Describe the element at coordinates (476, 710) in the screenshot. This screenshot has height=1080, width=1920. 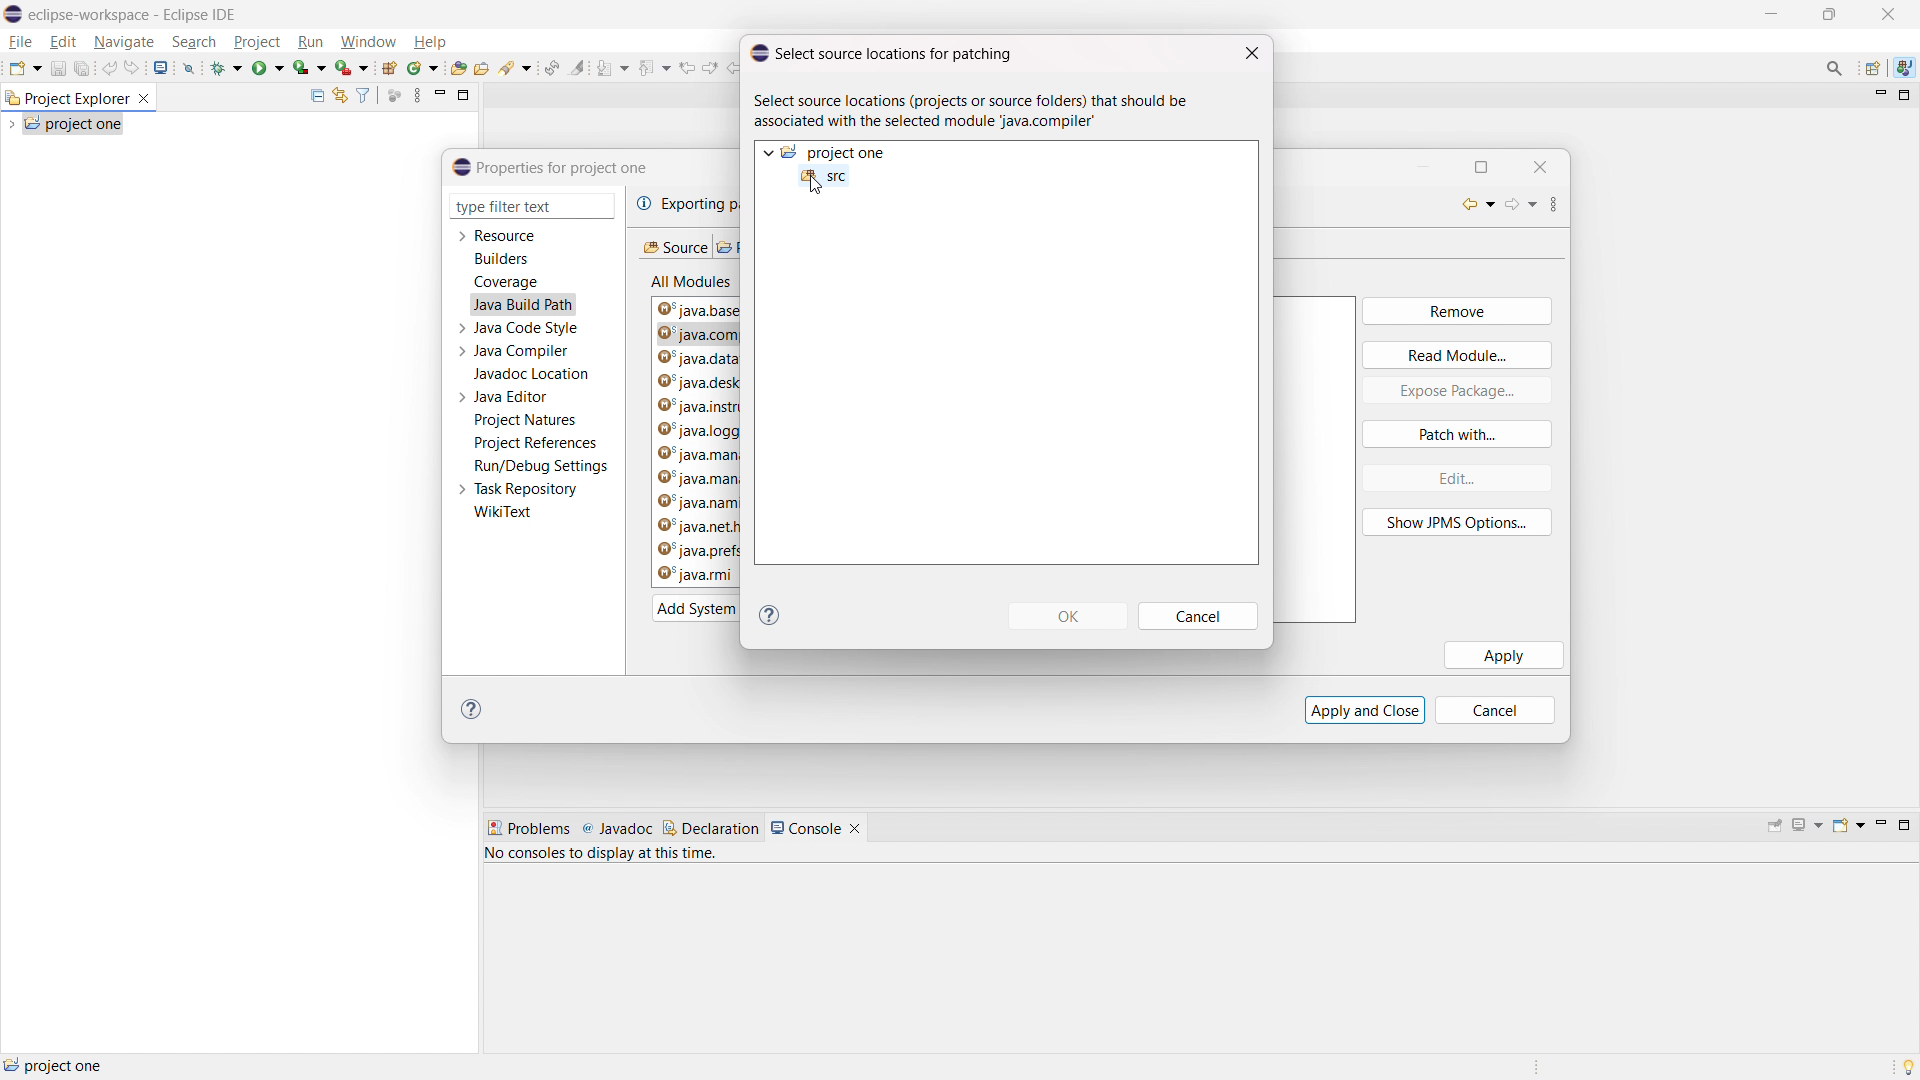
I see `help` at that location.